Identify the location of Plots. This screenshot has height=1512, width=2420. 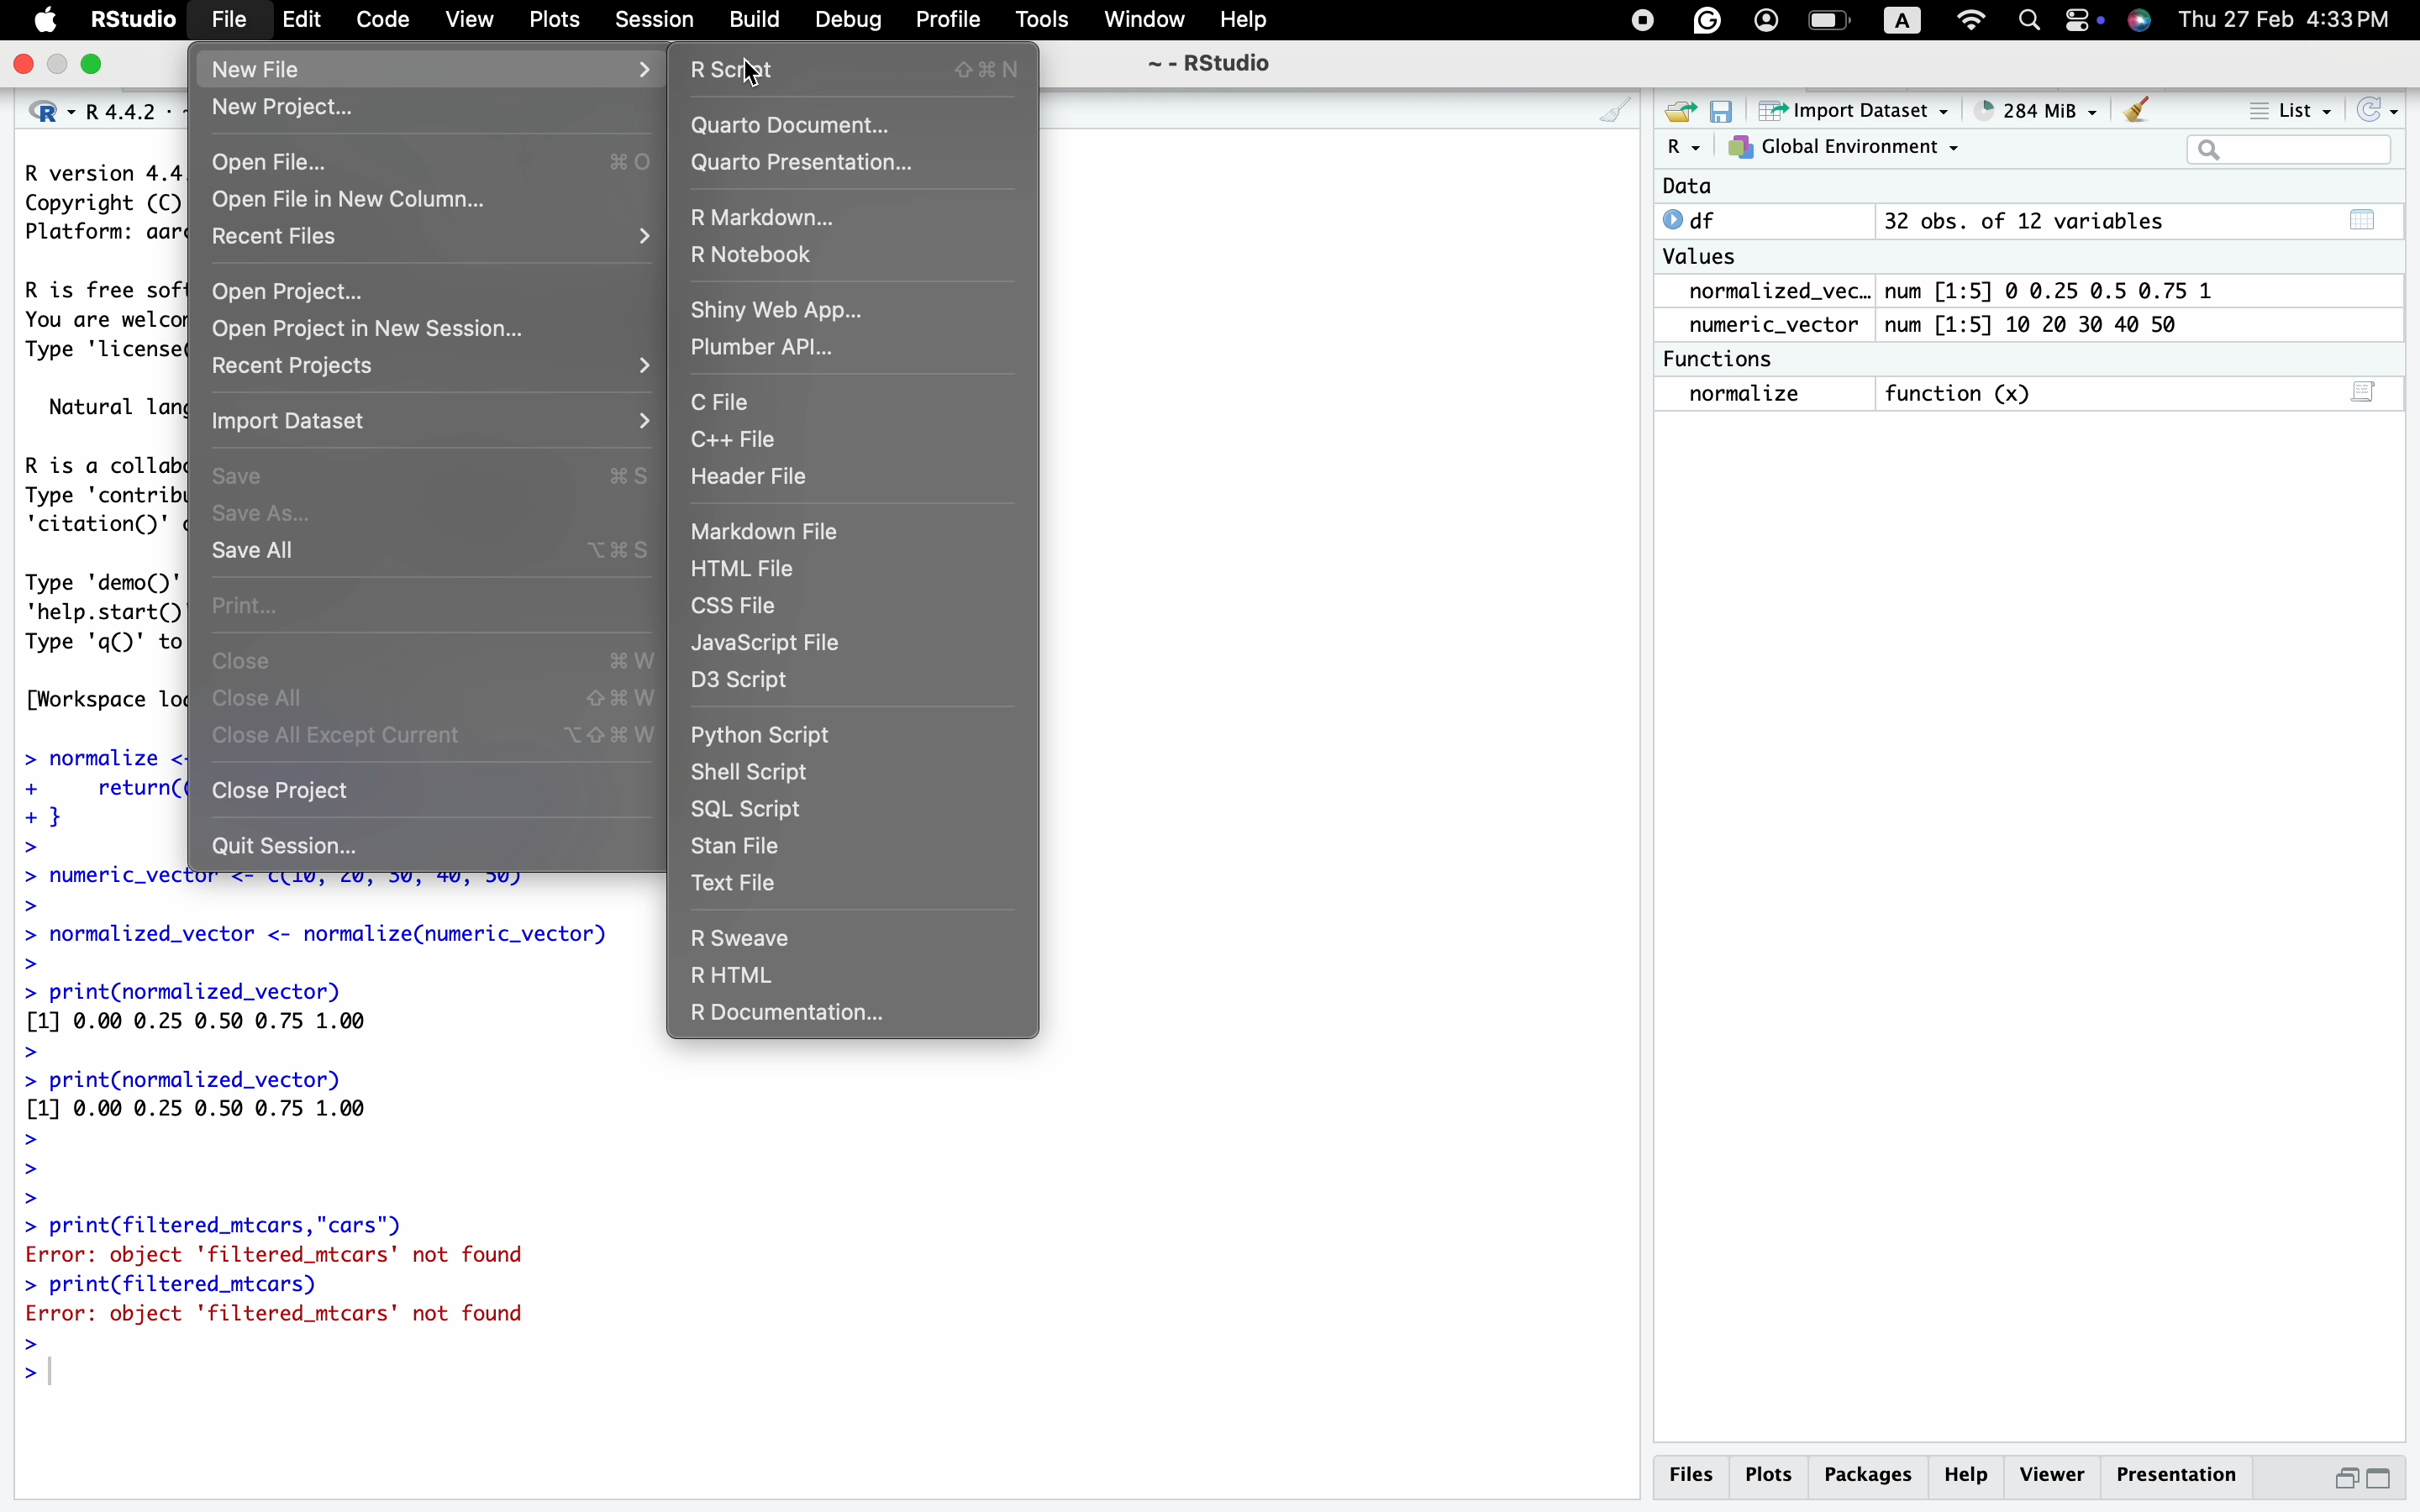
(555, 18).